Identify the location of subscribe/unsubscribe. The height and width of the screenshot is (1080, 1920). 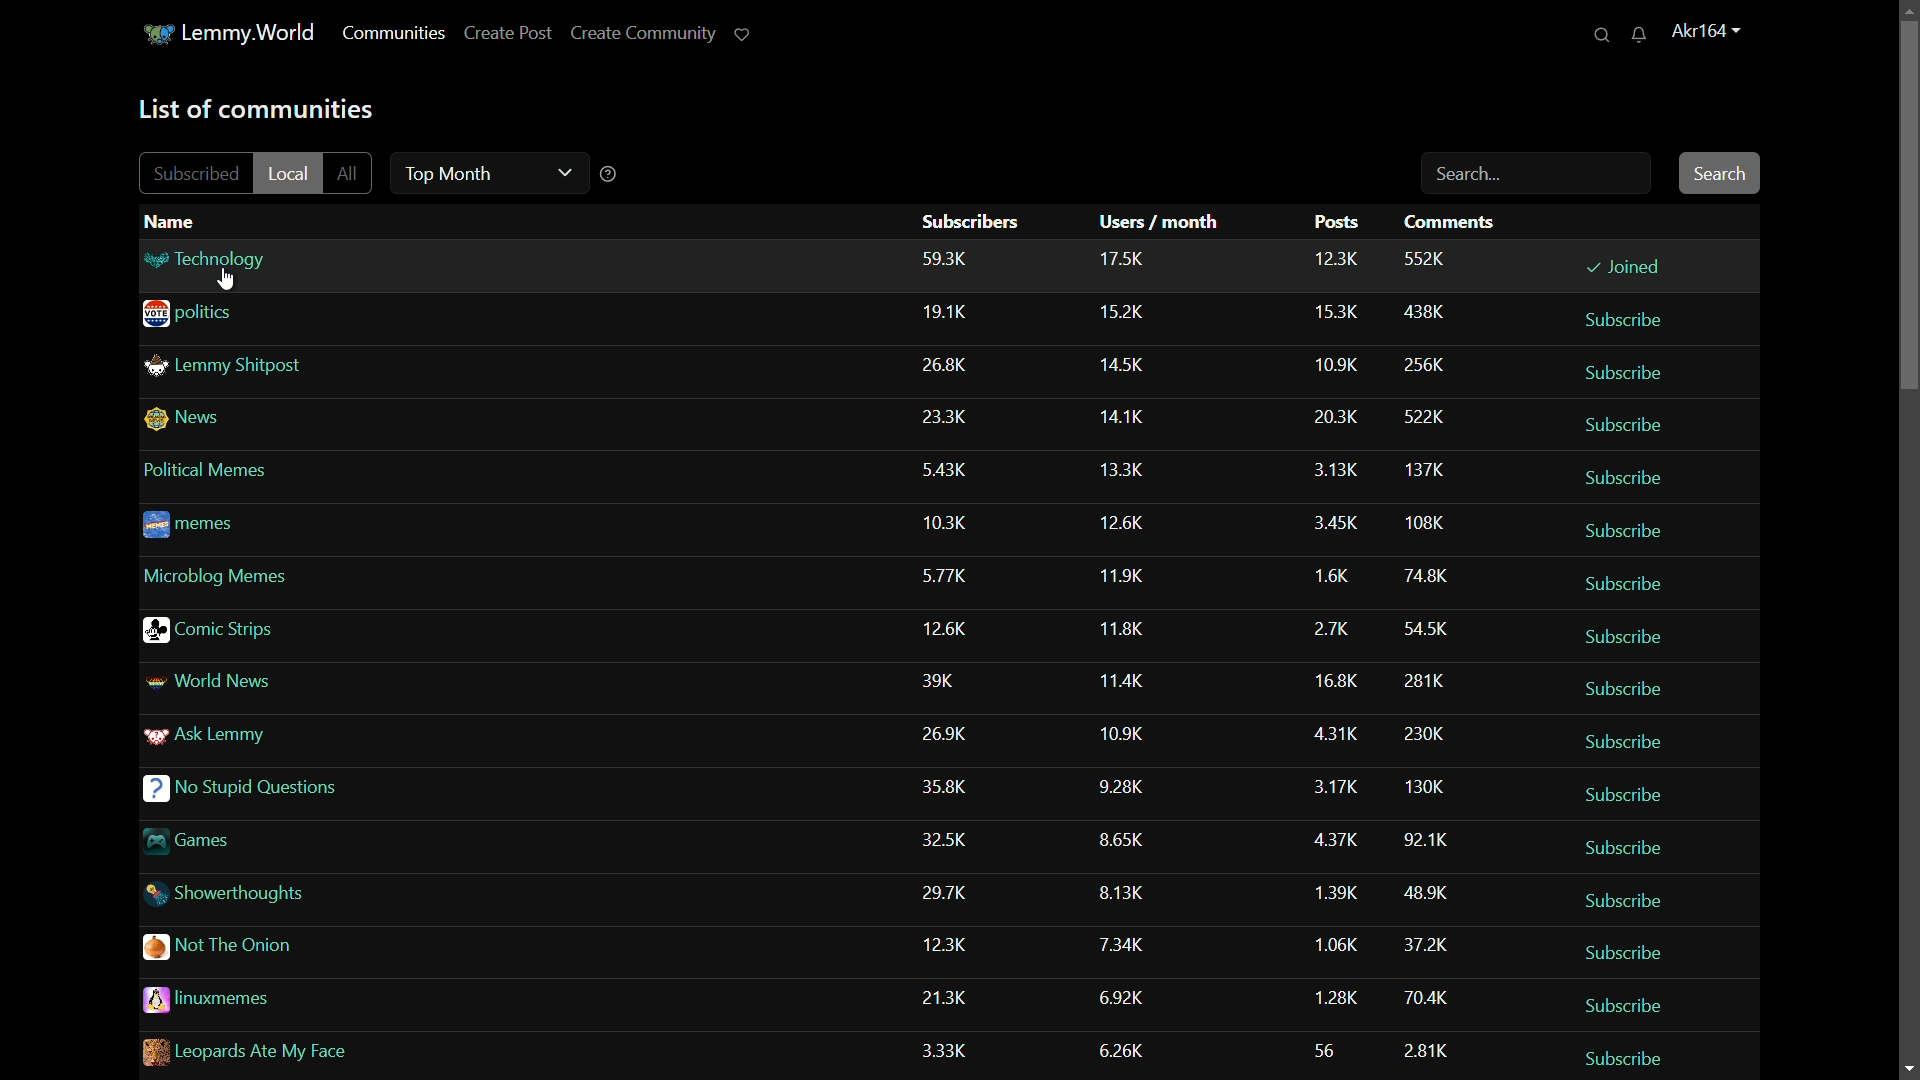
(1611, 843).